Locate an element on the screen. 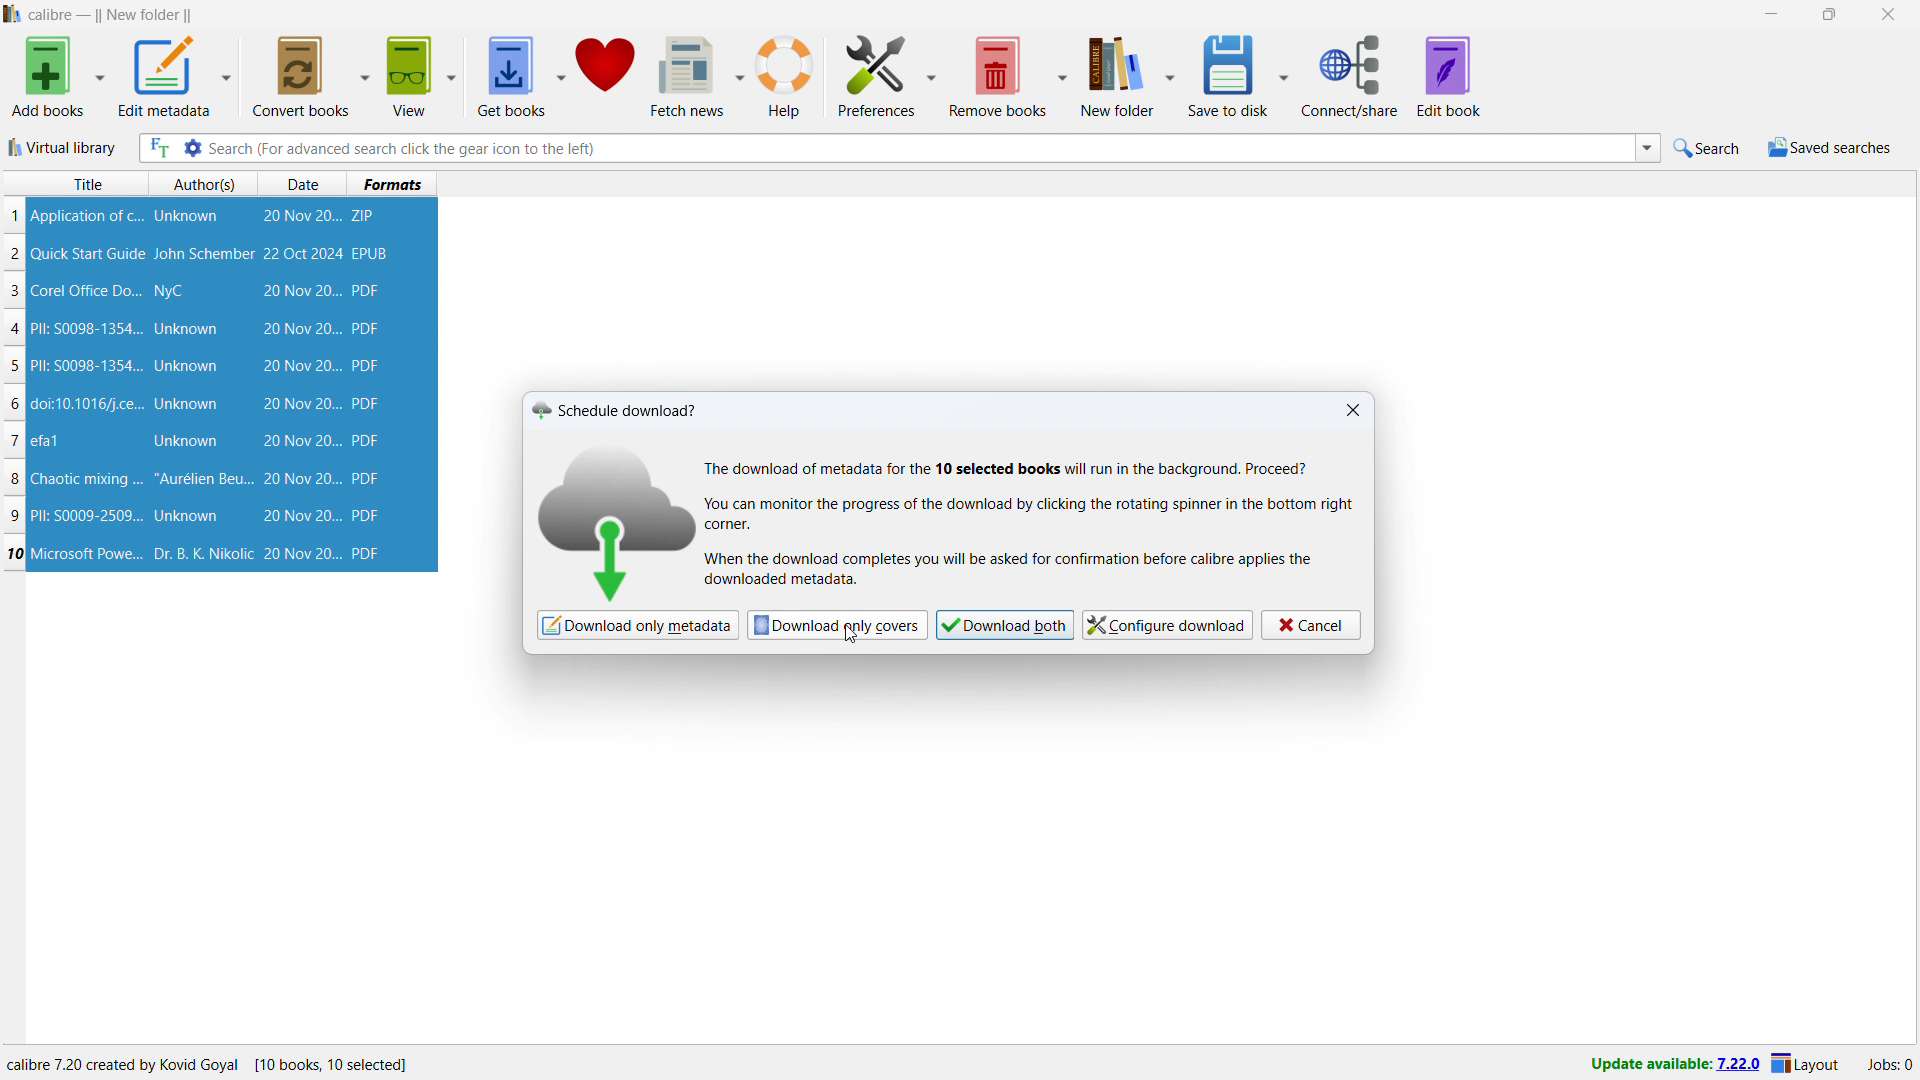 The image size is (1920, 1080). cancel is located at coordinates (1311, 626).